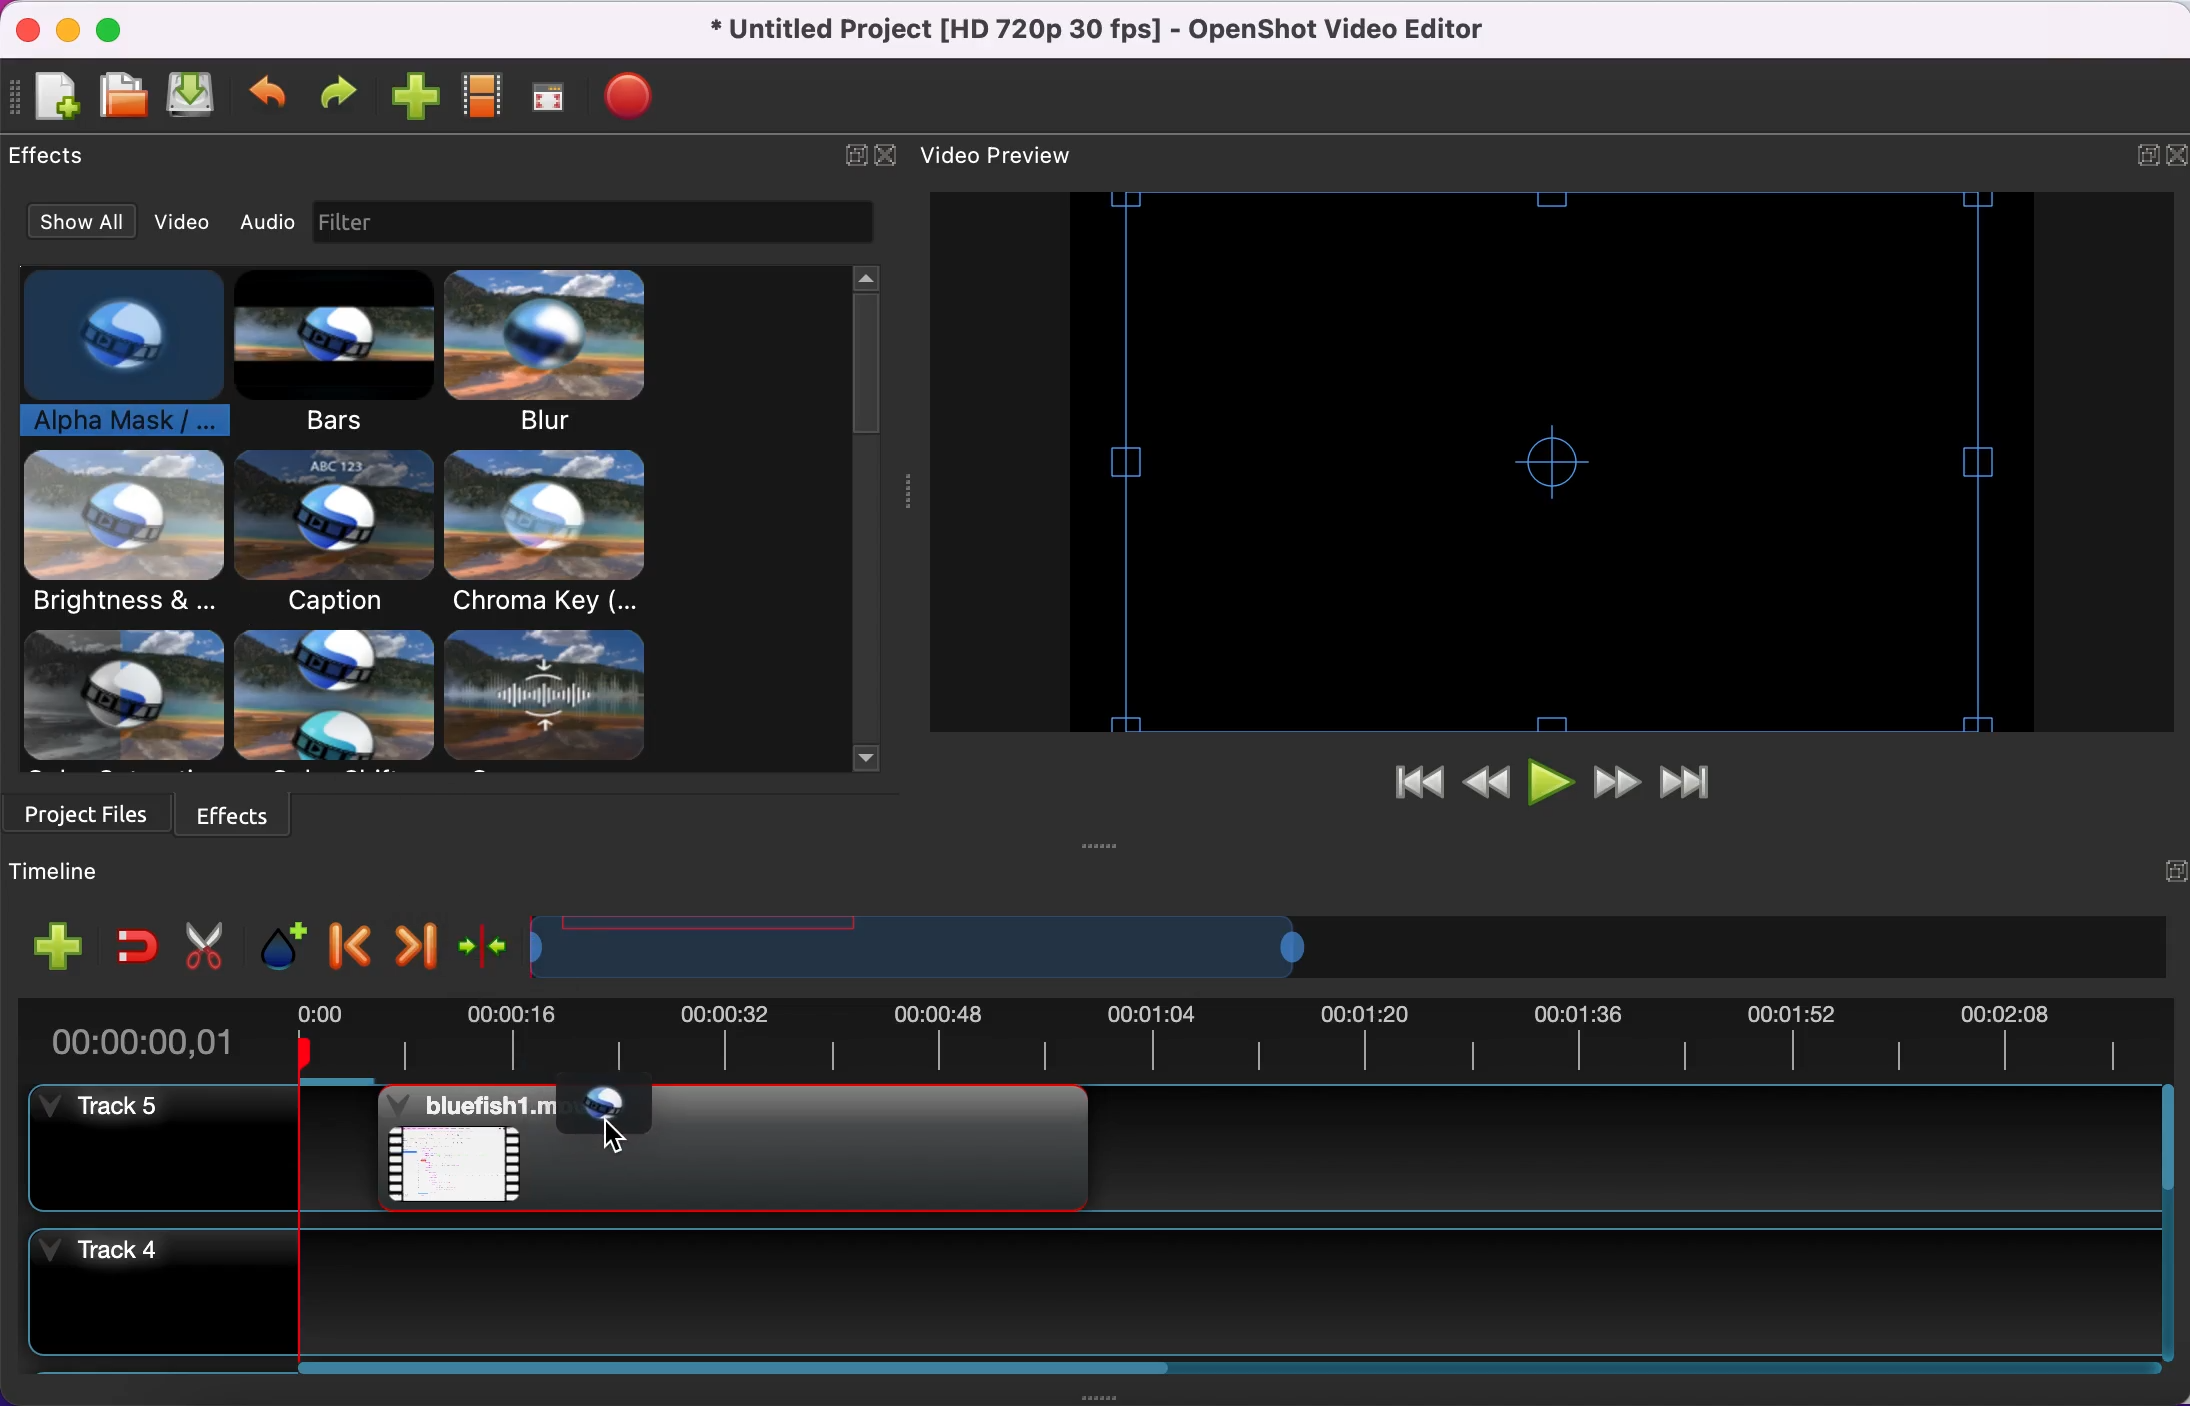 Image resolution: width=2190 pixels, height=1406 pixels. What do you see at coordinates (599, 1131) in the screenshot?
I see `Cursor` at bounding box center [599, 1131].